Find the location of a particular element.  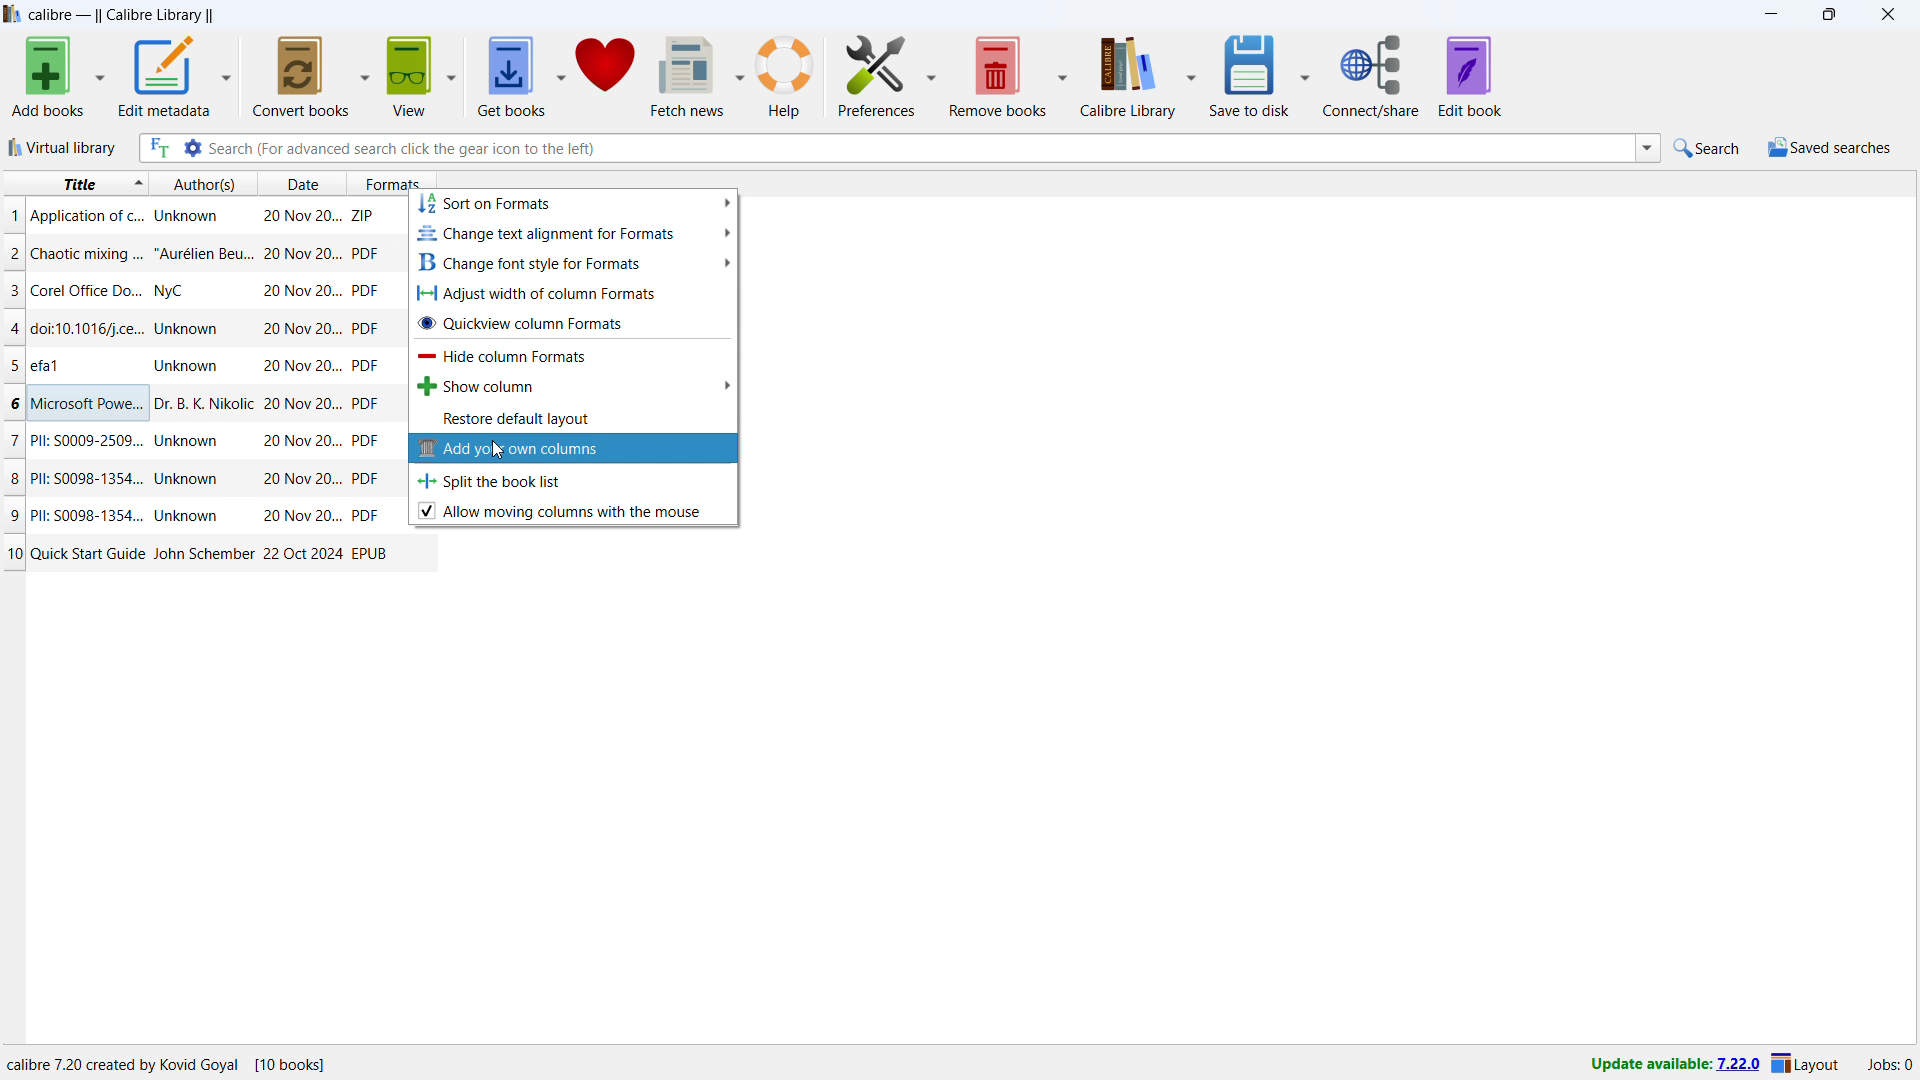

add books options is located at coordinates (102, 75).